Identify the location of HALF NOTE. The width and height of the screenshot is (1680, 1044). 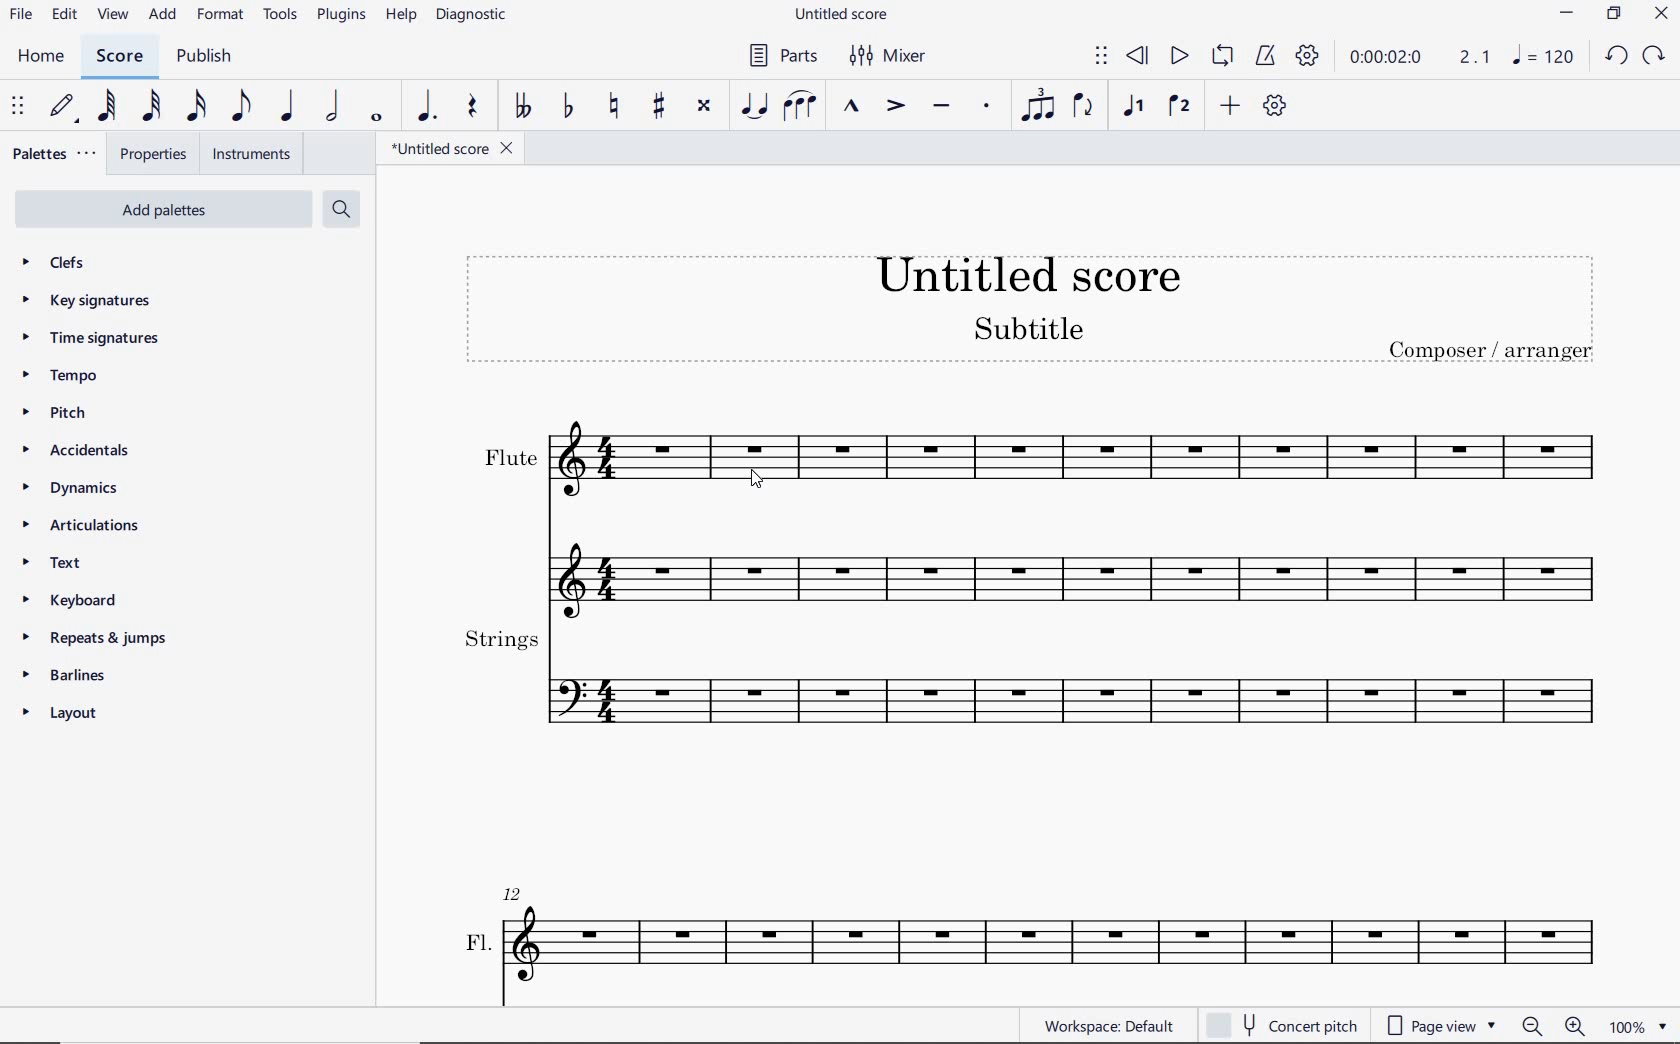
(335, 107).